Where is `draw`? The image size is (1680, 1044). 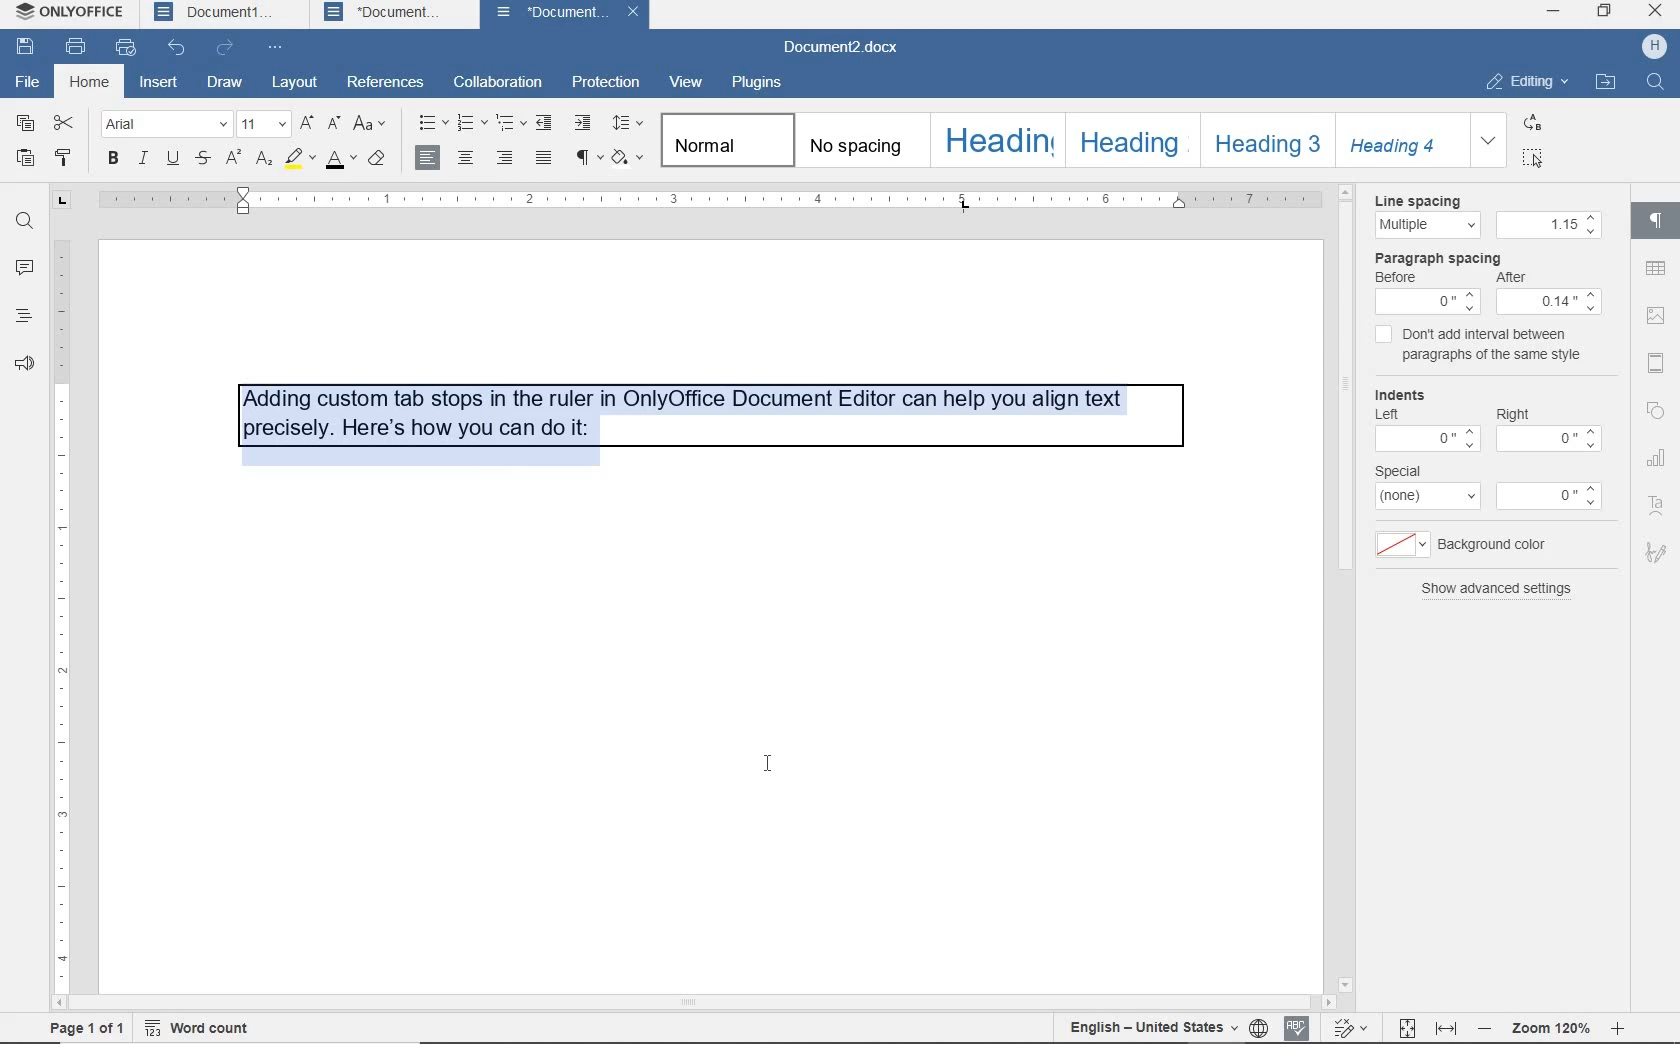 draw is located at coordinates (225, 83).